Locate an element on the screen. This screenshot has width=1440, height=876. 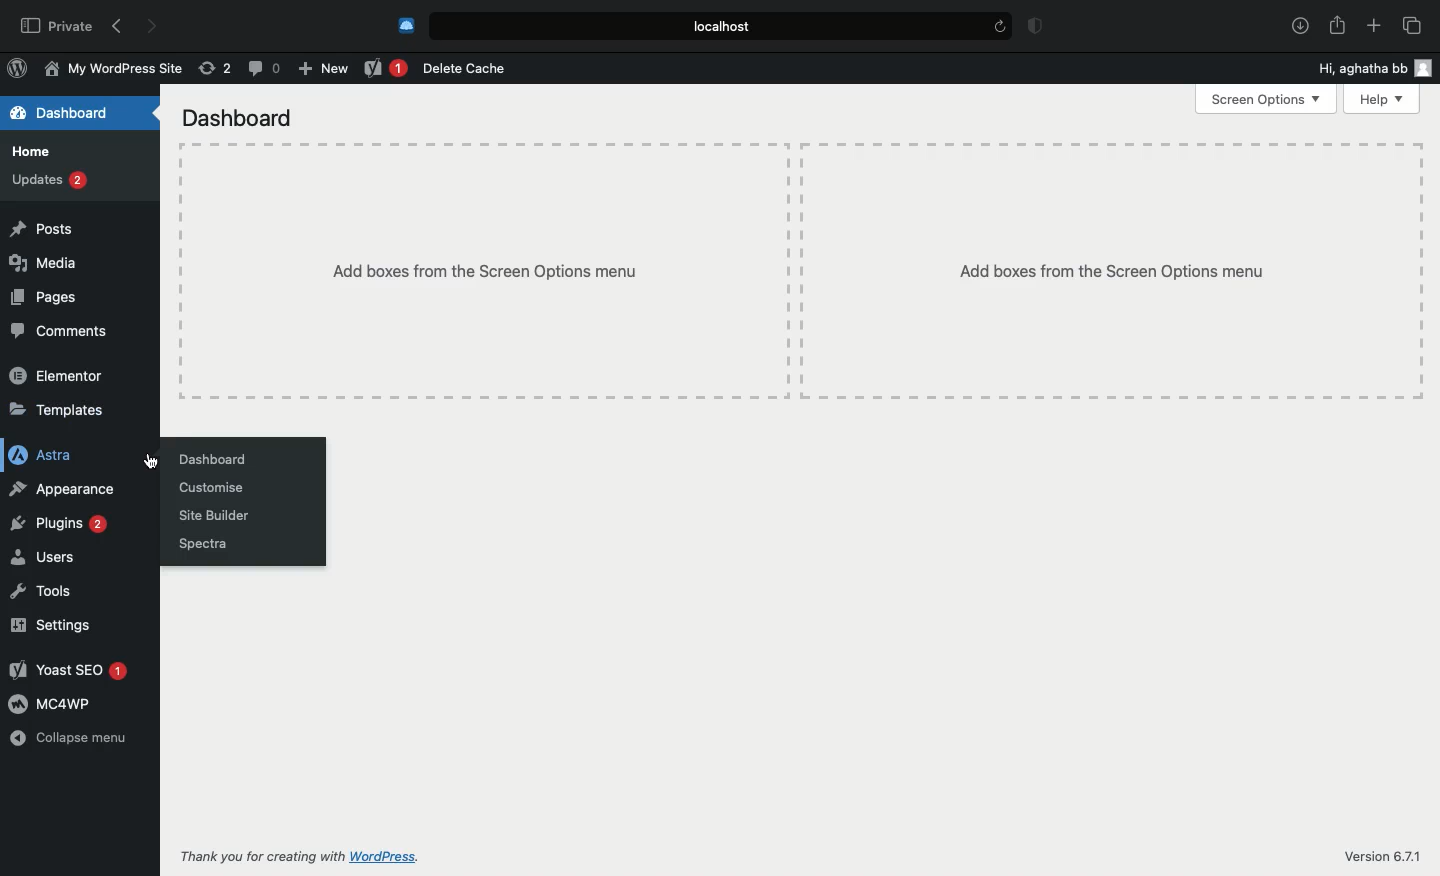
Back is located at coordinates (121, 27).